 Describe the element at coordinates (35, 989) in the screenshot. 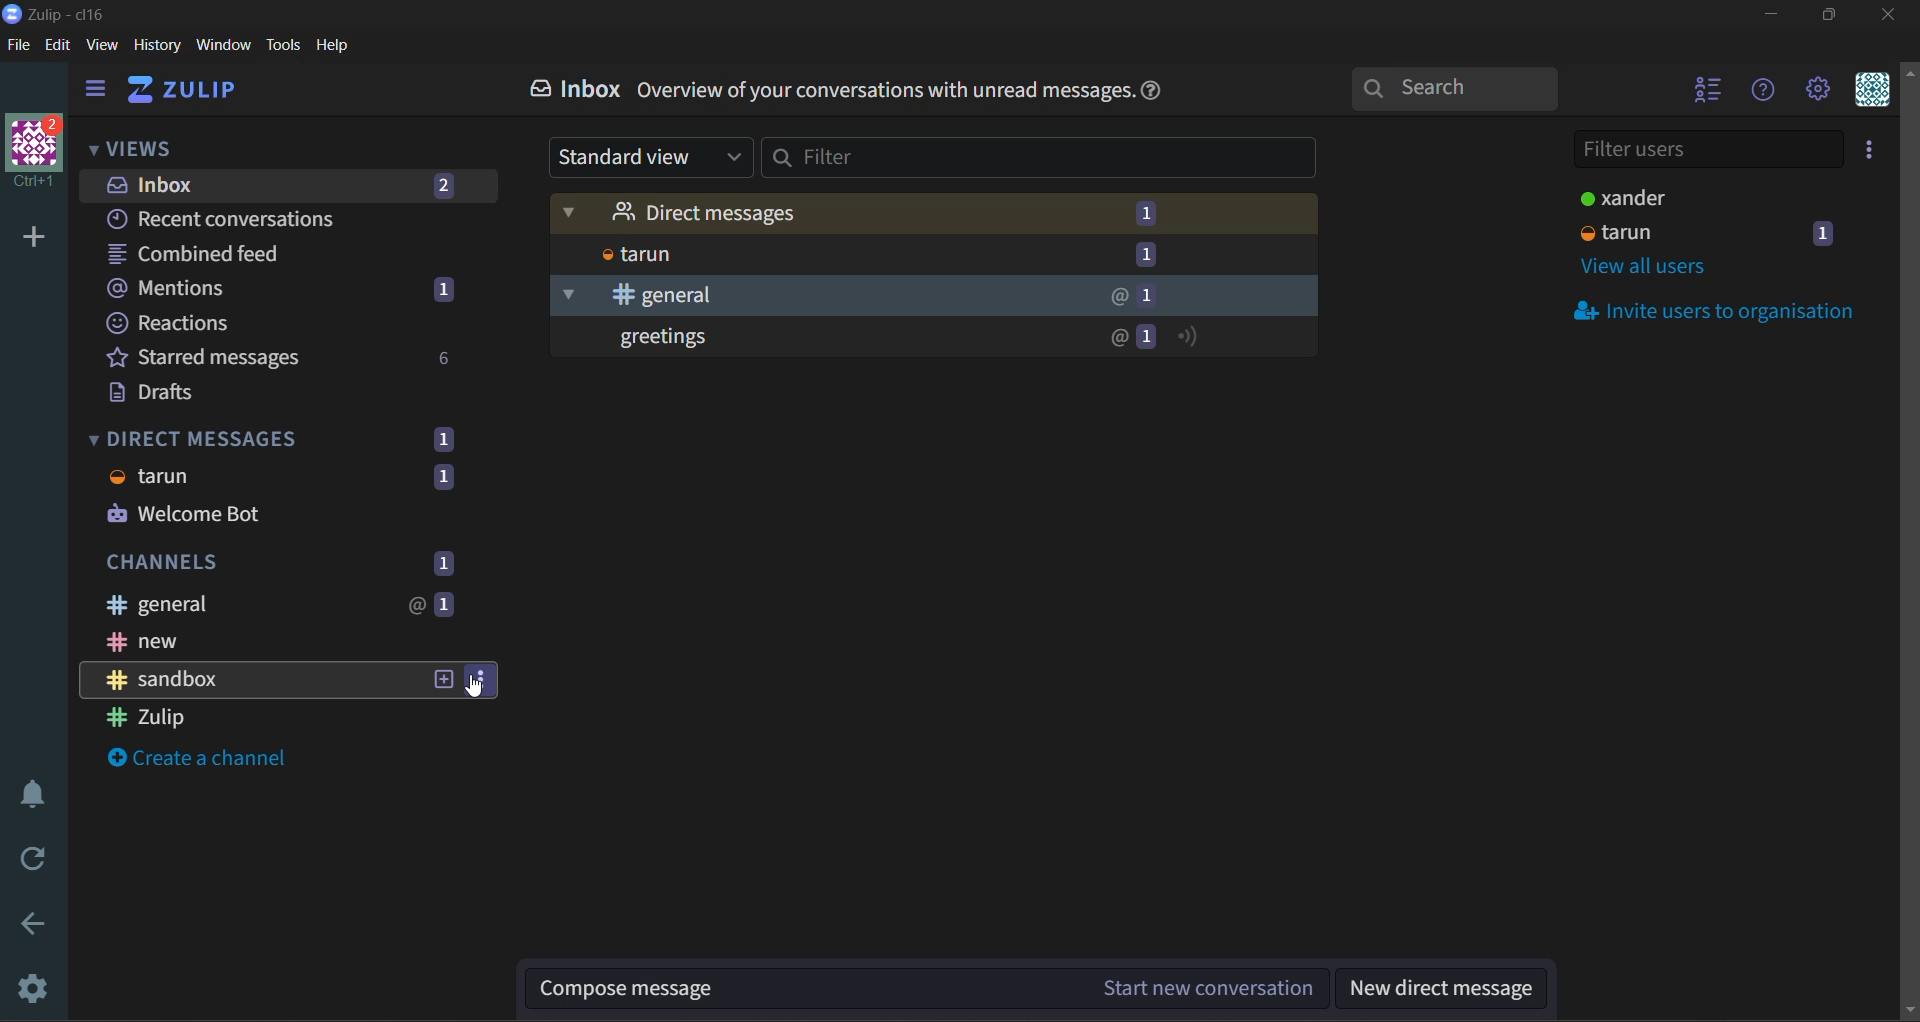

I see `settings` at that location.